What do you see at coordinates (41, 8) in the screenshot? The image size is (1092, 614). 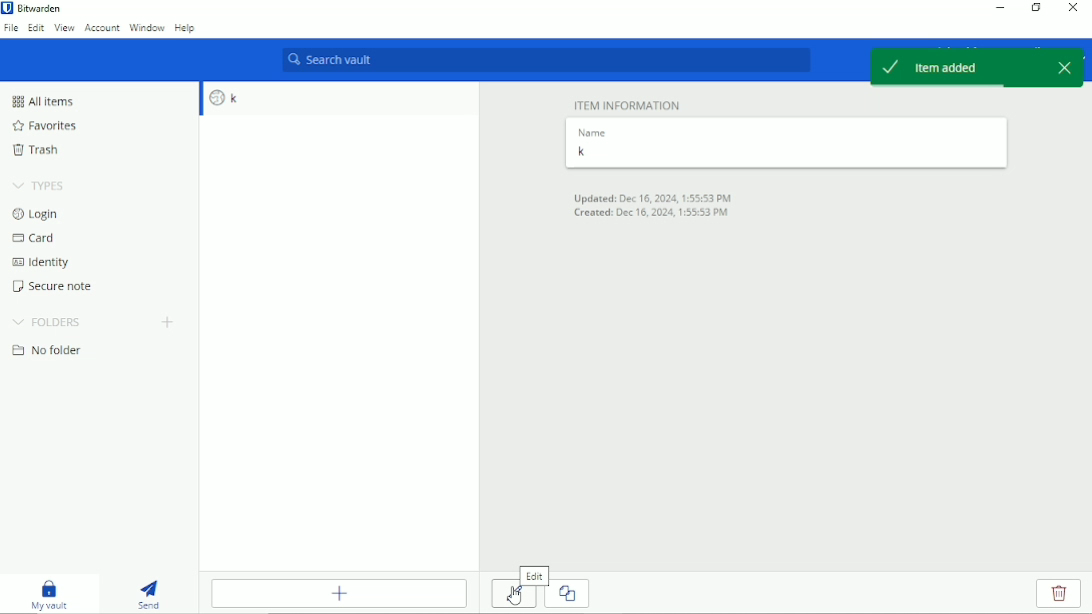 I see `Bitwarden` at bounding box center [41, 8].